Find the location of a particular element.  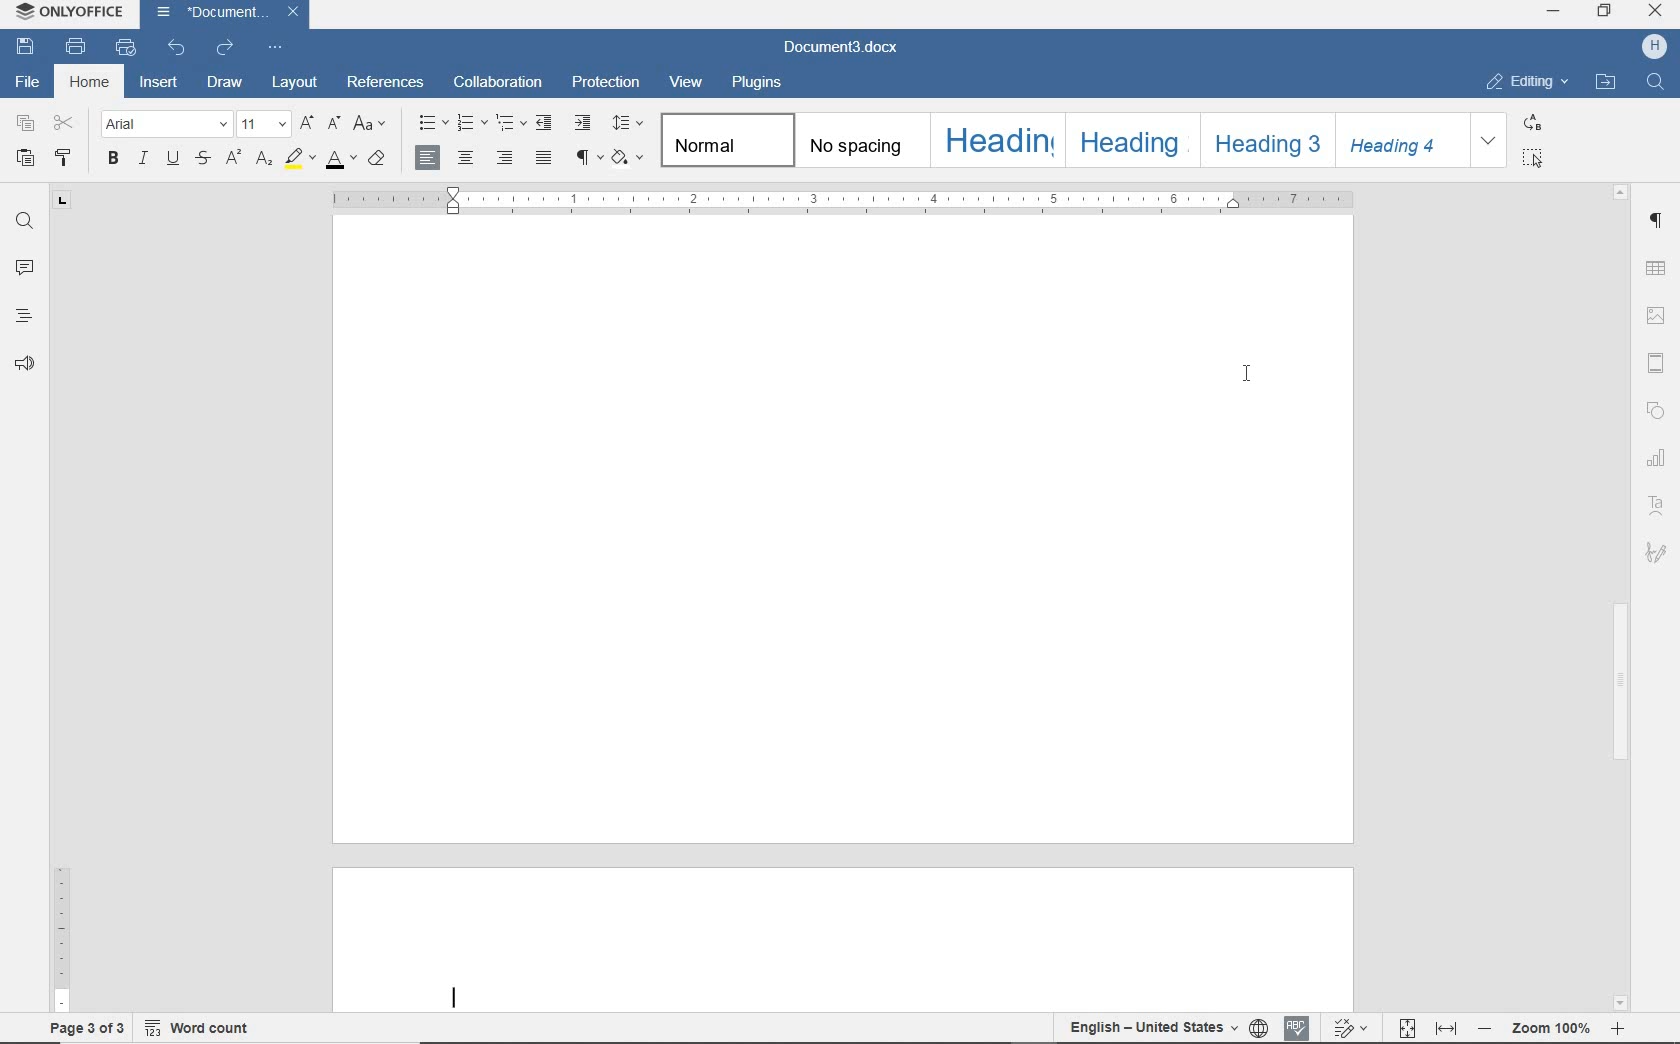

Charts is located at coordinates (1655, 454).